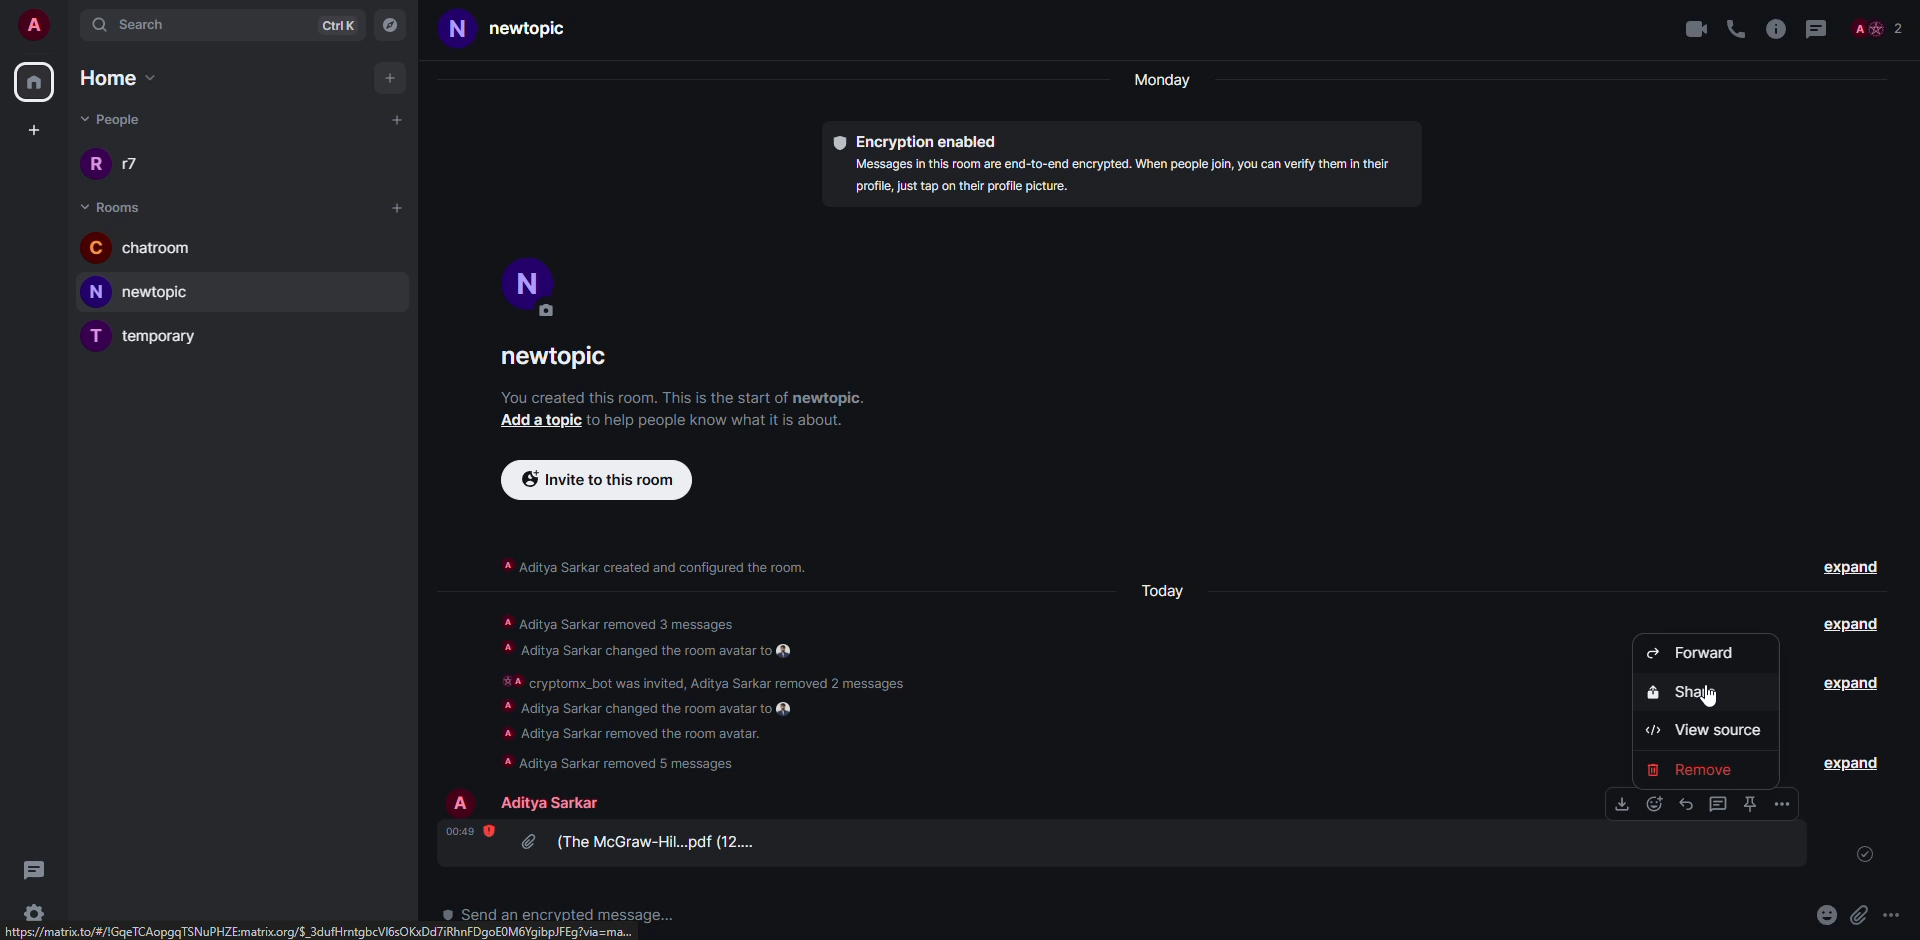 The image size is (1920, 940). Describe the element at coordinates (1827, 913) in the screenshot. I see `emoji` at that location.